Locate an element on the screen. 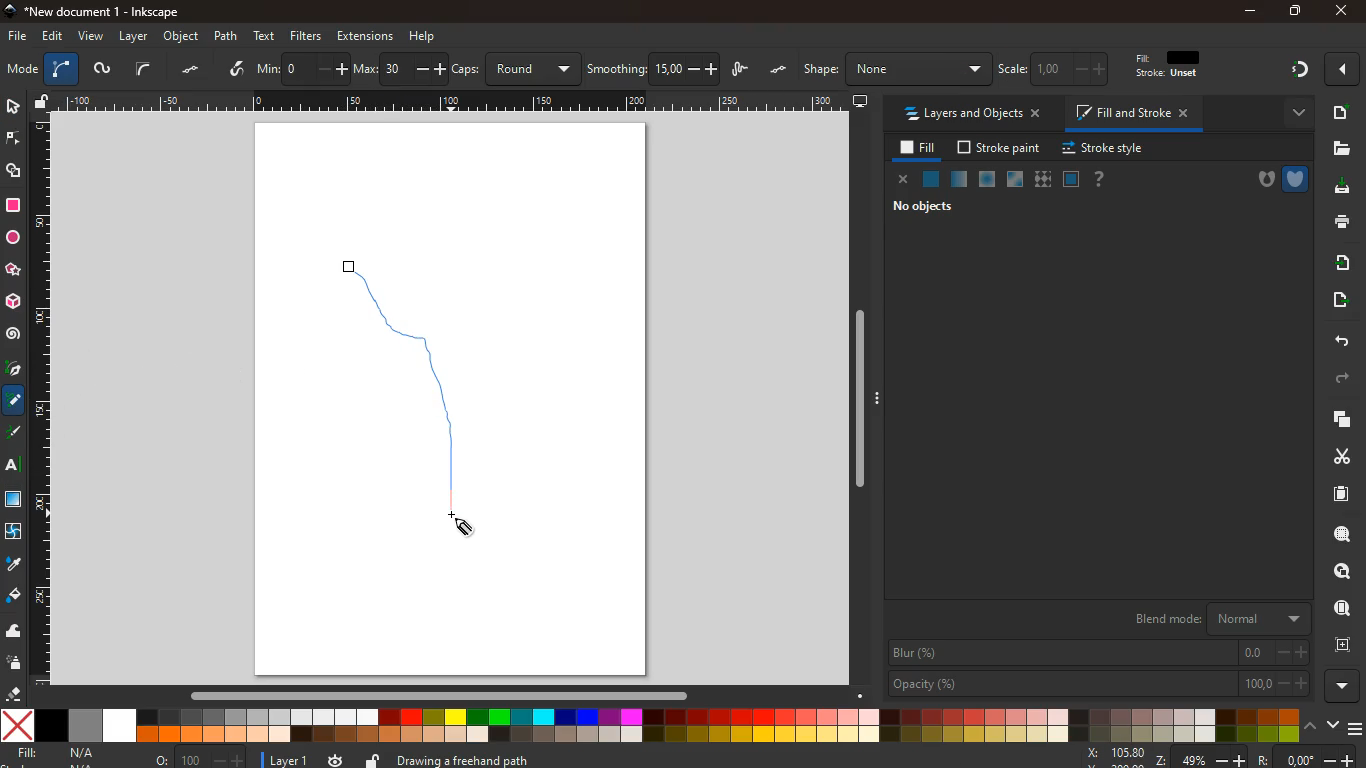 The image size is (1366, 768). gradient is located at coordinates (1298, 72).